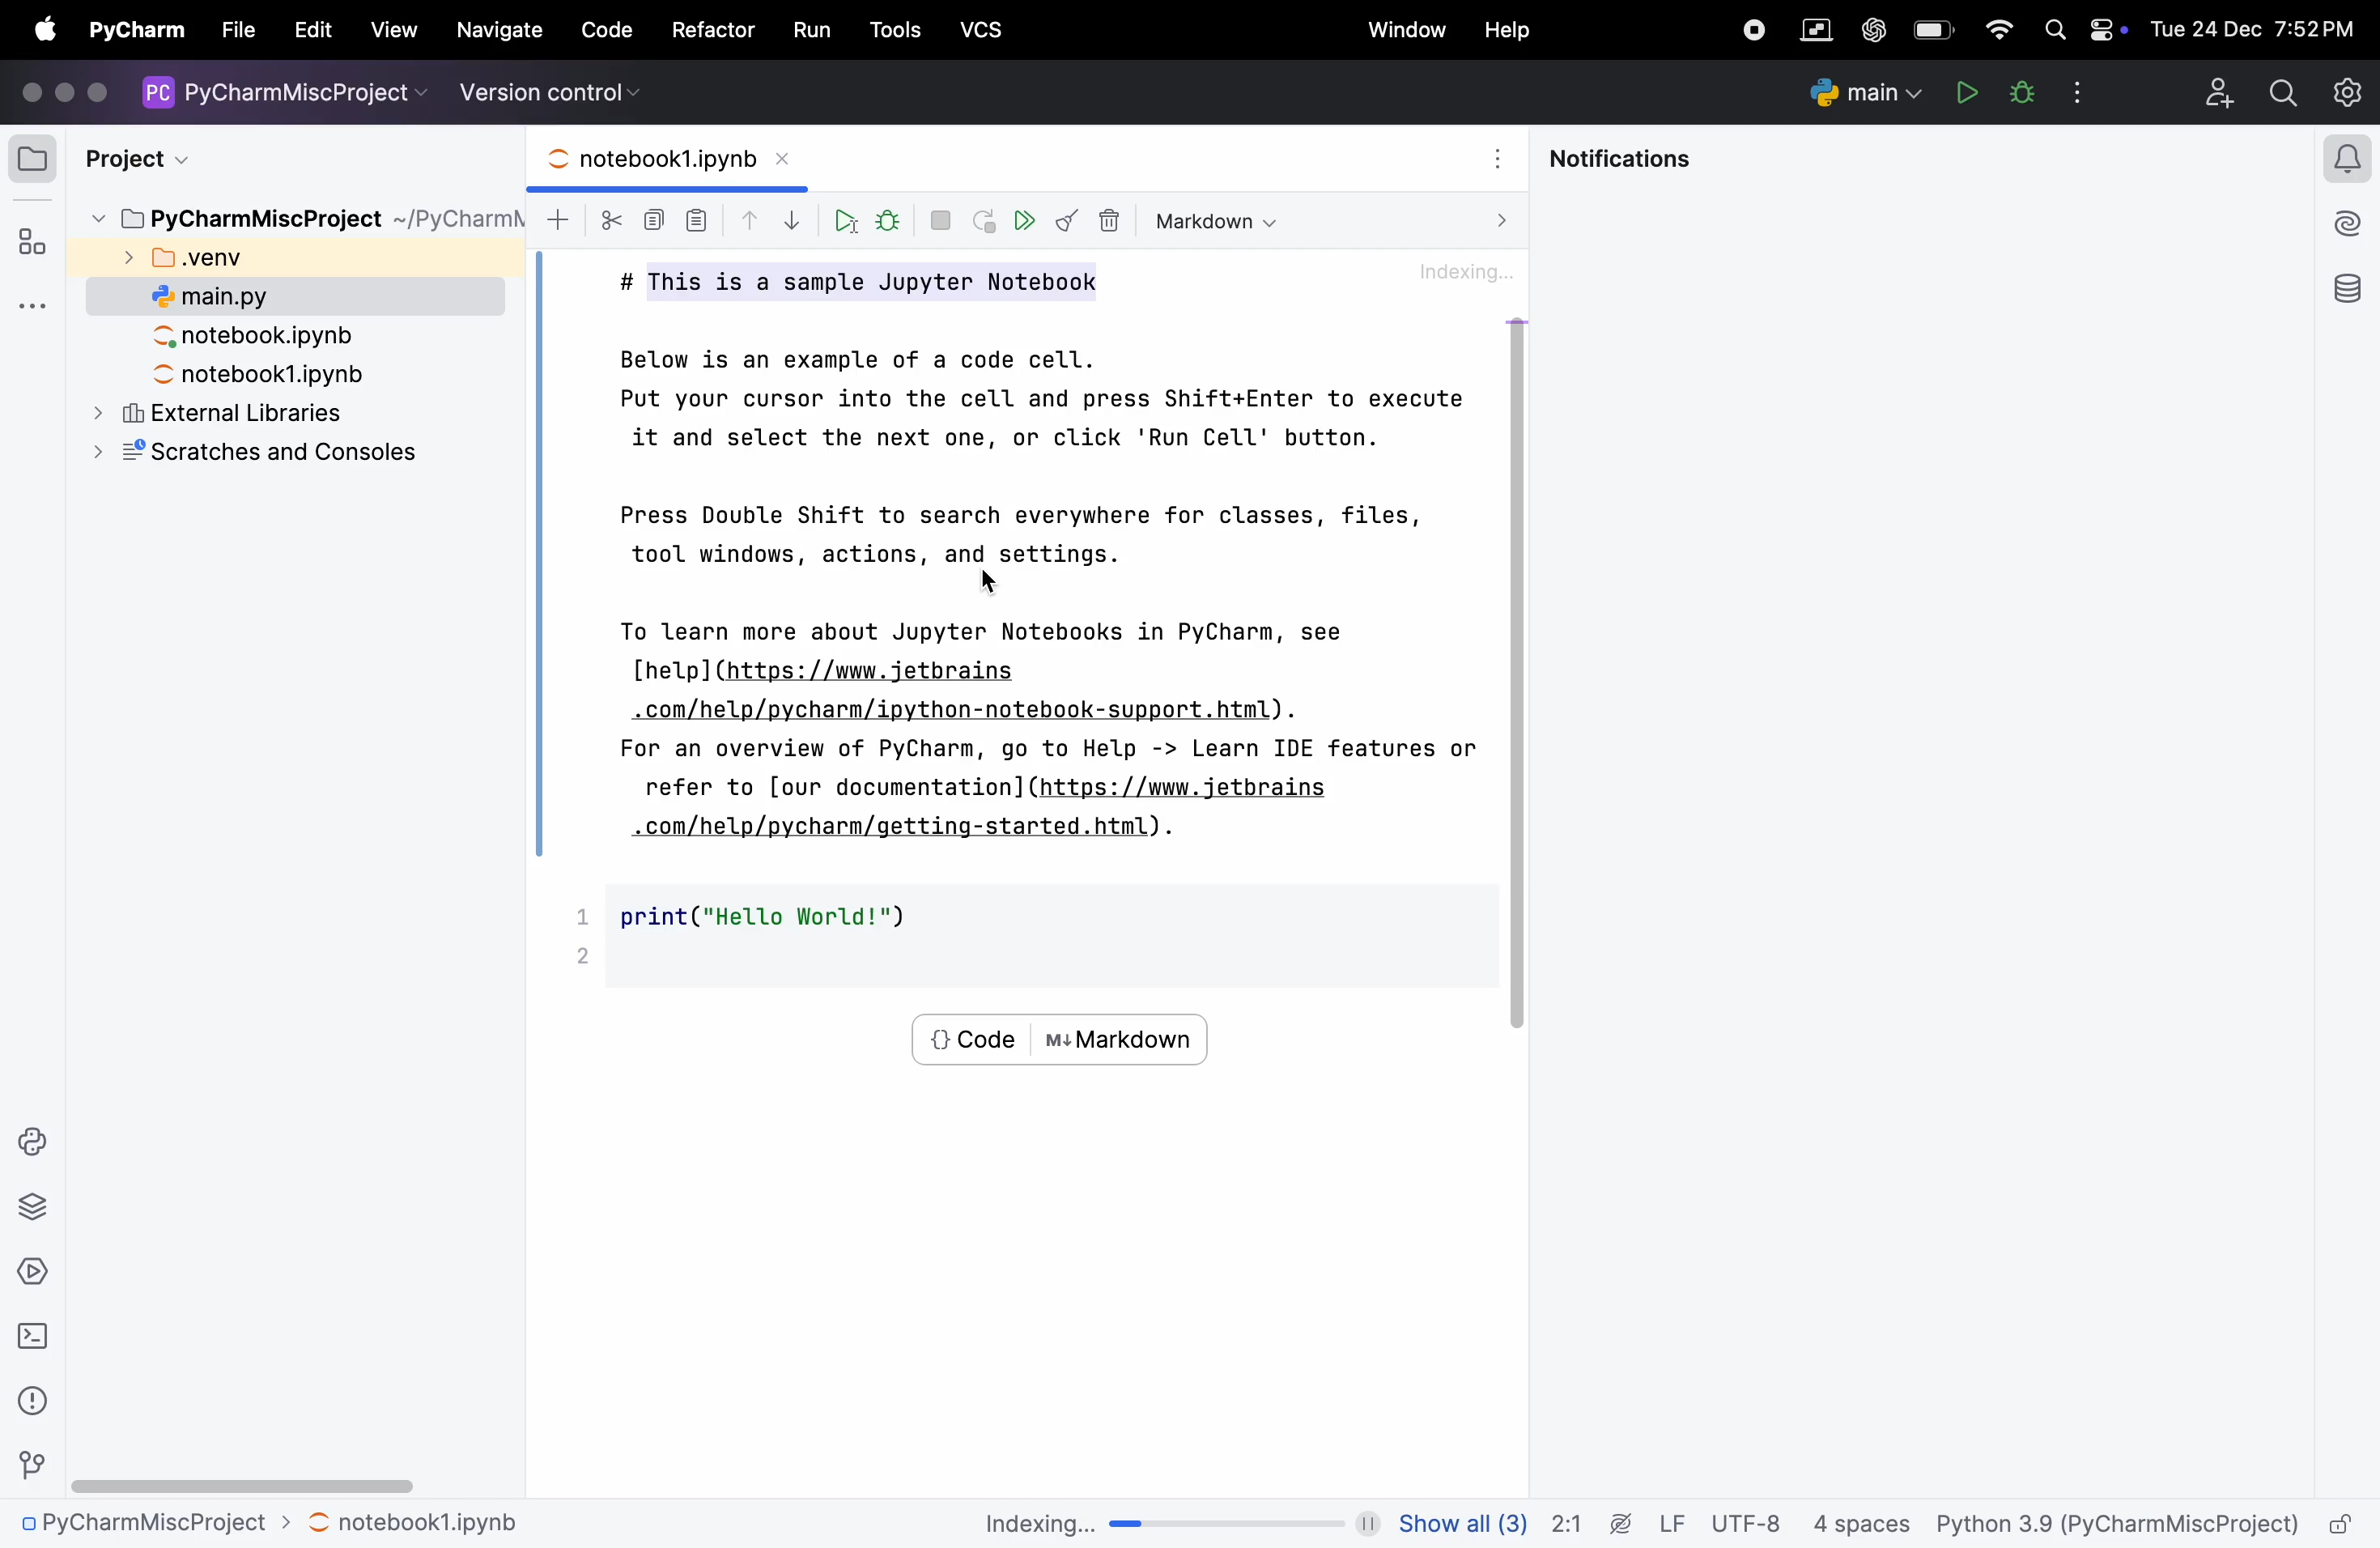 Image resolution: width=2380 pixels, height=1548 pixels. Describe the element at coordinates (259, 1473) in the screenshot. I see `scroll` at that location.